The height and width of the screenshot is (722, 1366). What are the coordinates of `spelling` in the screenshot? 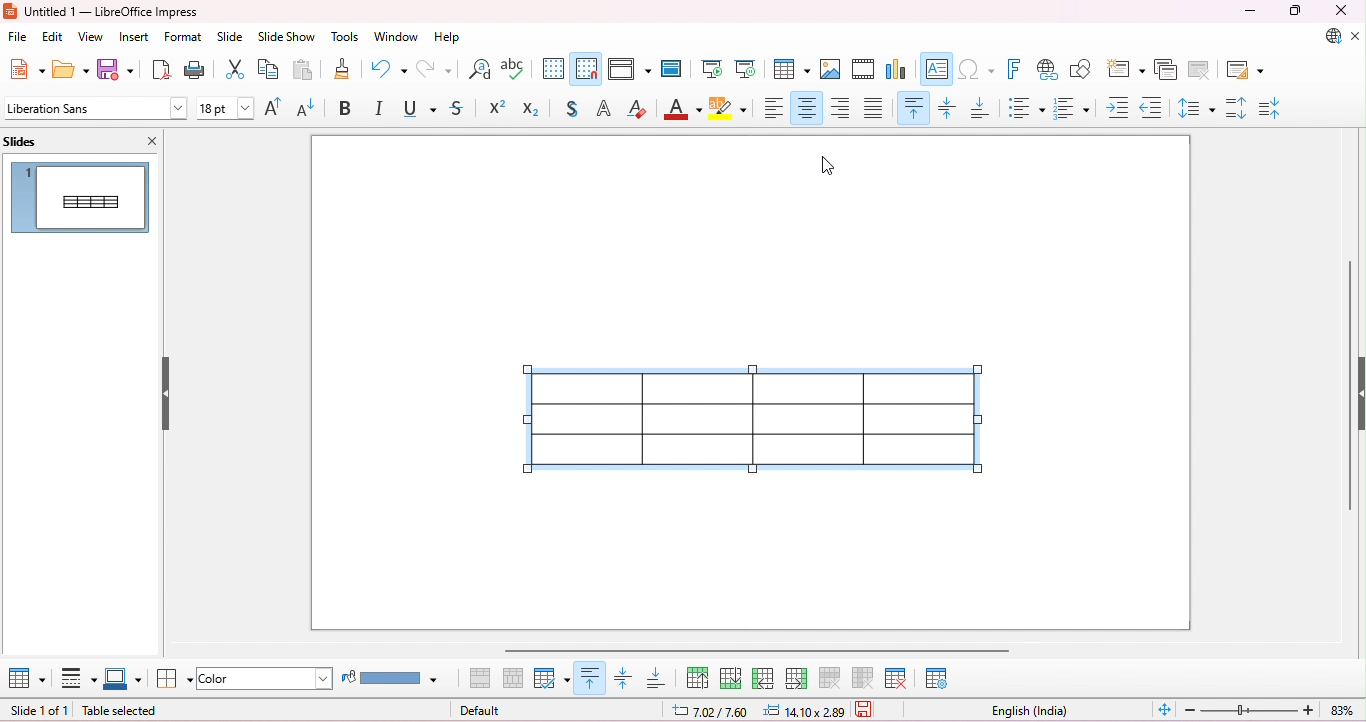 It's located at (514, 69).